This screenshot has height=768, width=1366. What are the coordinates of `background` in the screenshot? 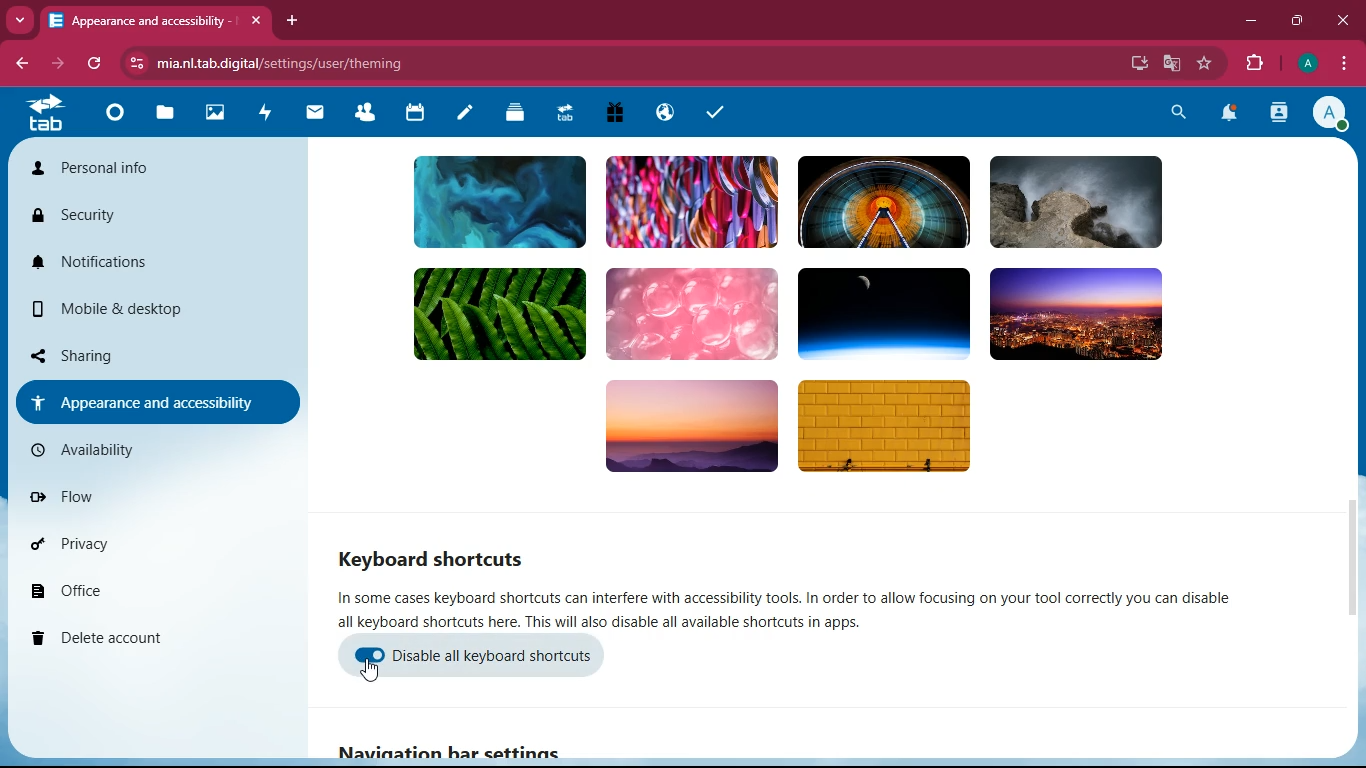 It's located at (831, 321).